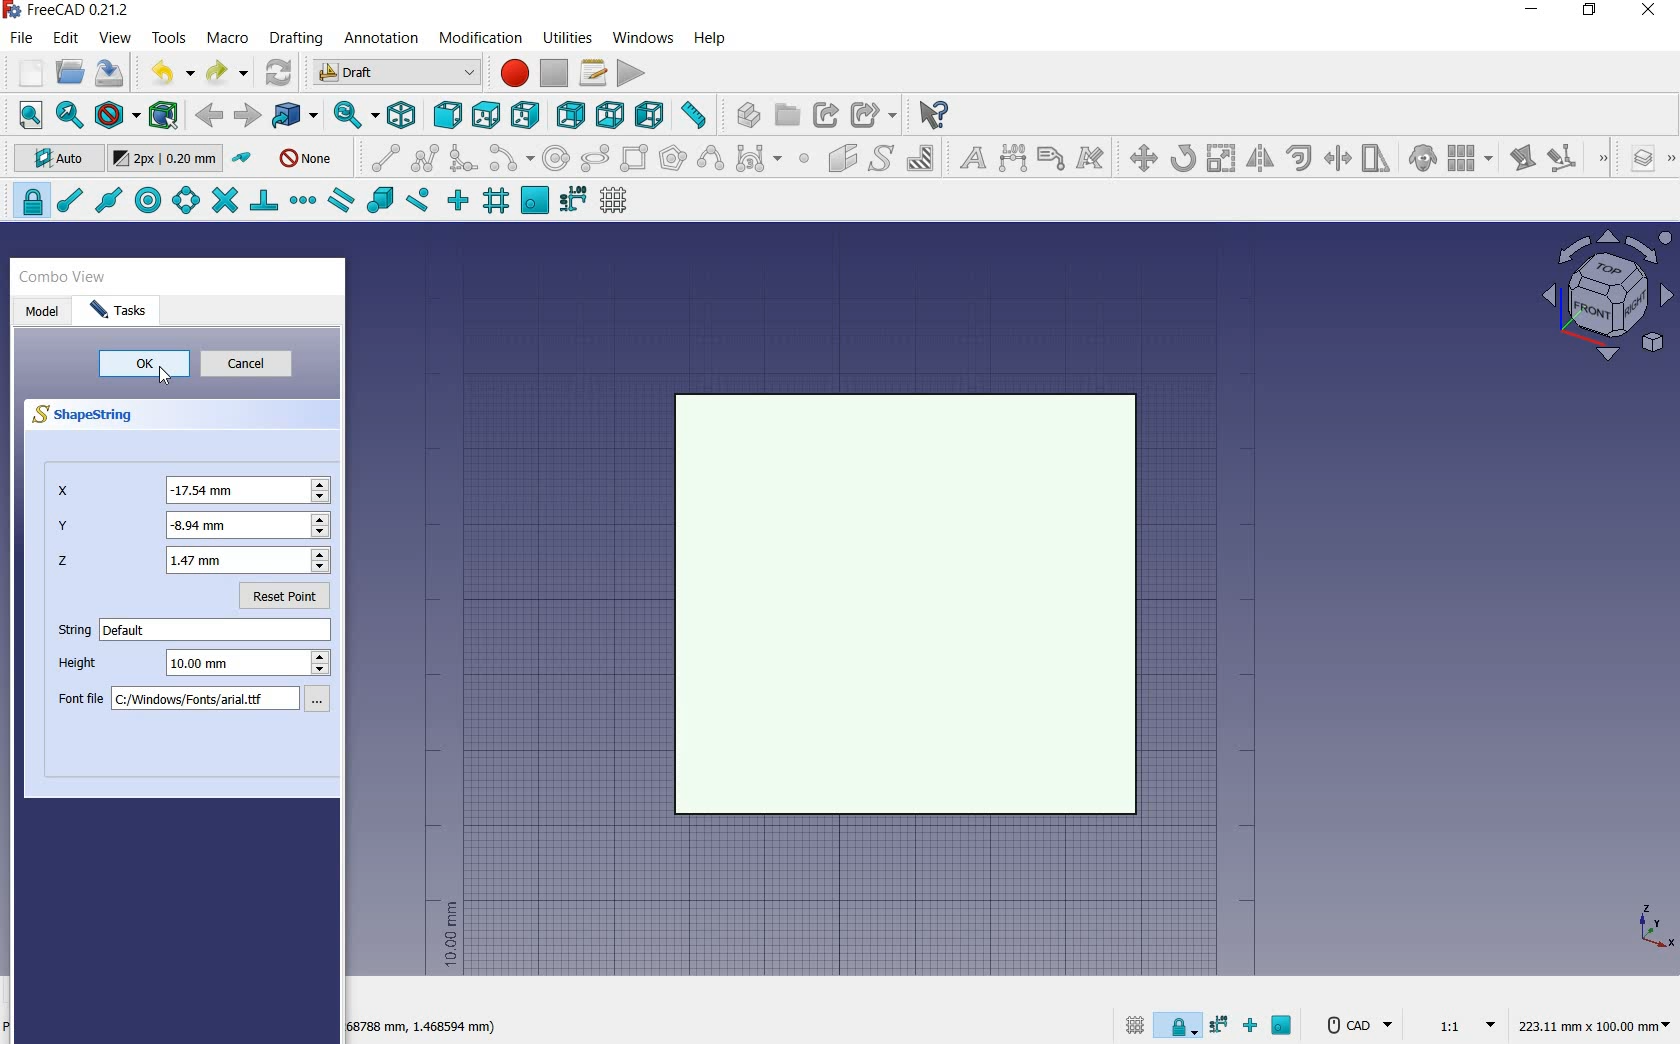 This screenshot has width=1680, height=1044. What do you see at coordinates (52, 161) in the screenshot?
I see `current working plane: auto` at bounding box center [52, 161].